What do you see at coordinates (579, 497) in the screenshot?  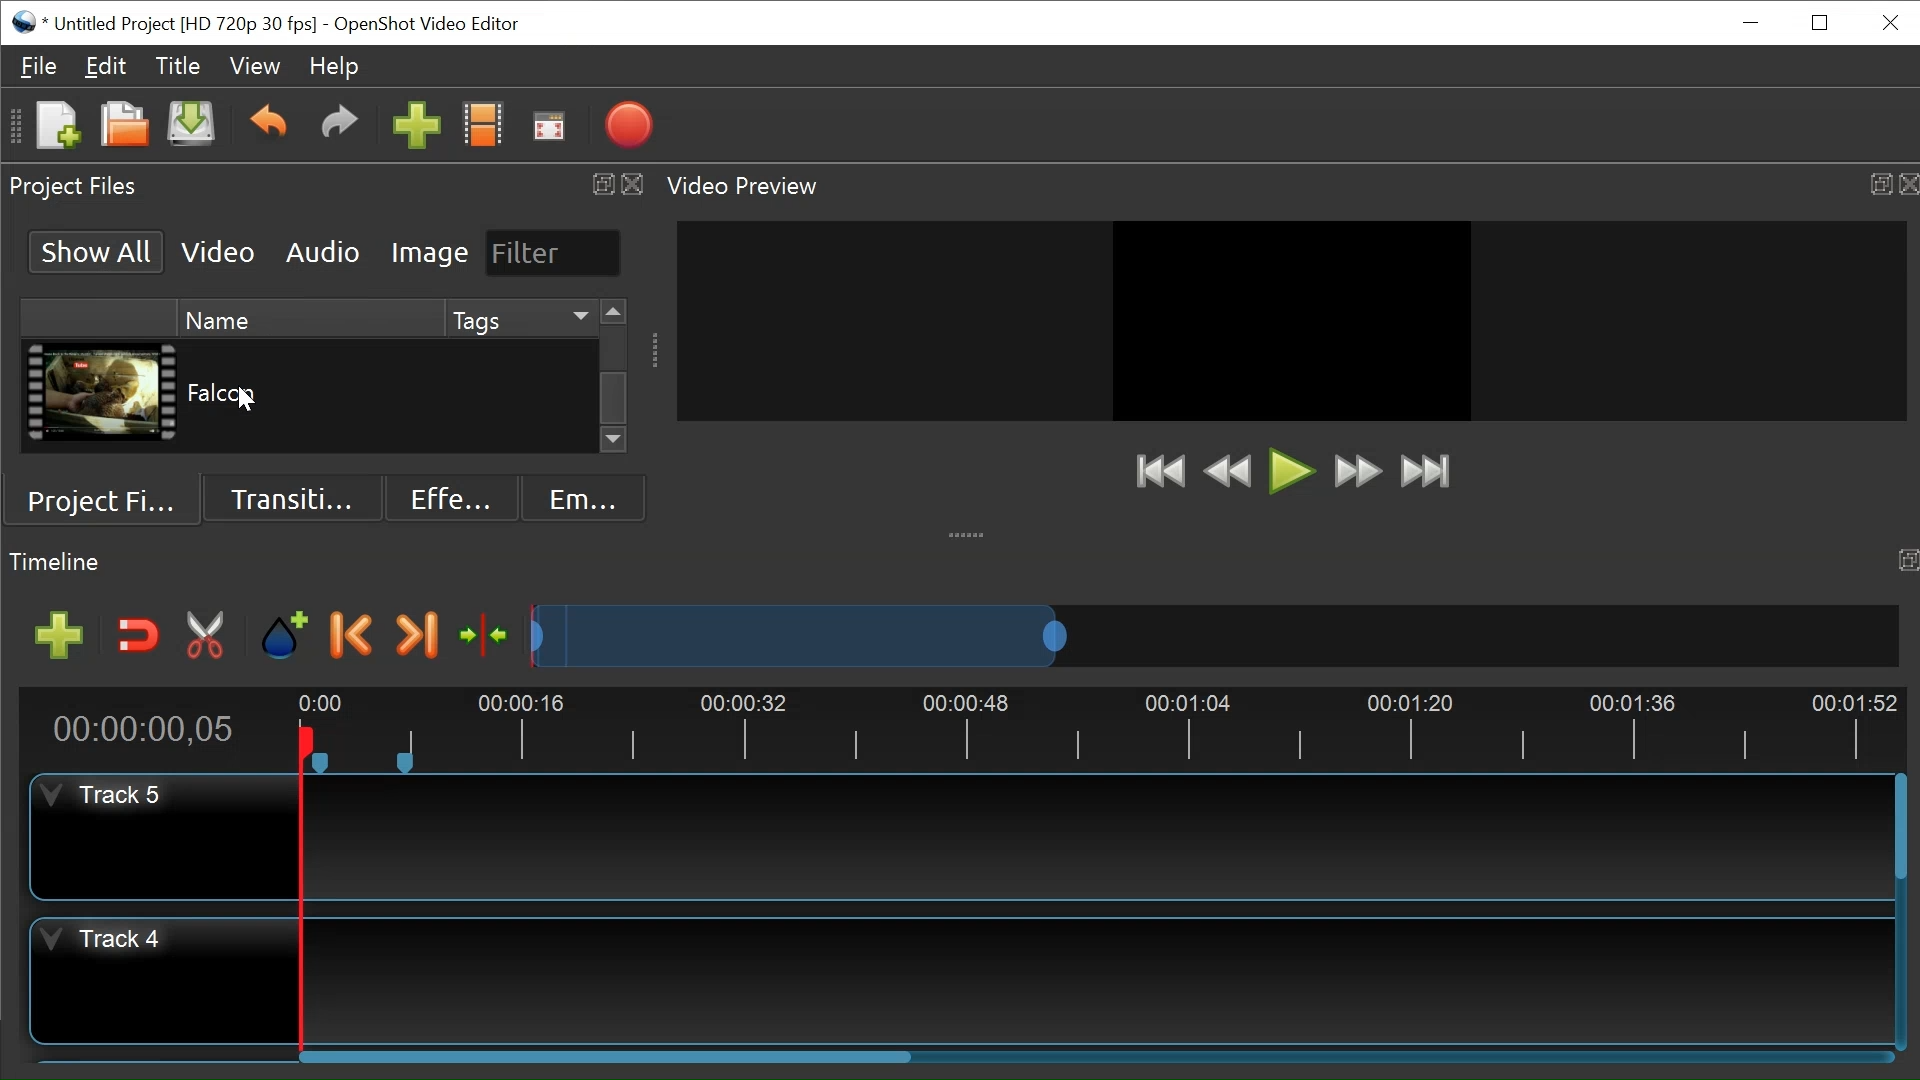 I see `Emoji` at bounding box center [579, 497].